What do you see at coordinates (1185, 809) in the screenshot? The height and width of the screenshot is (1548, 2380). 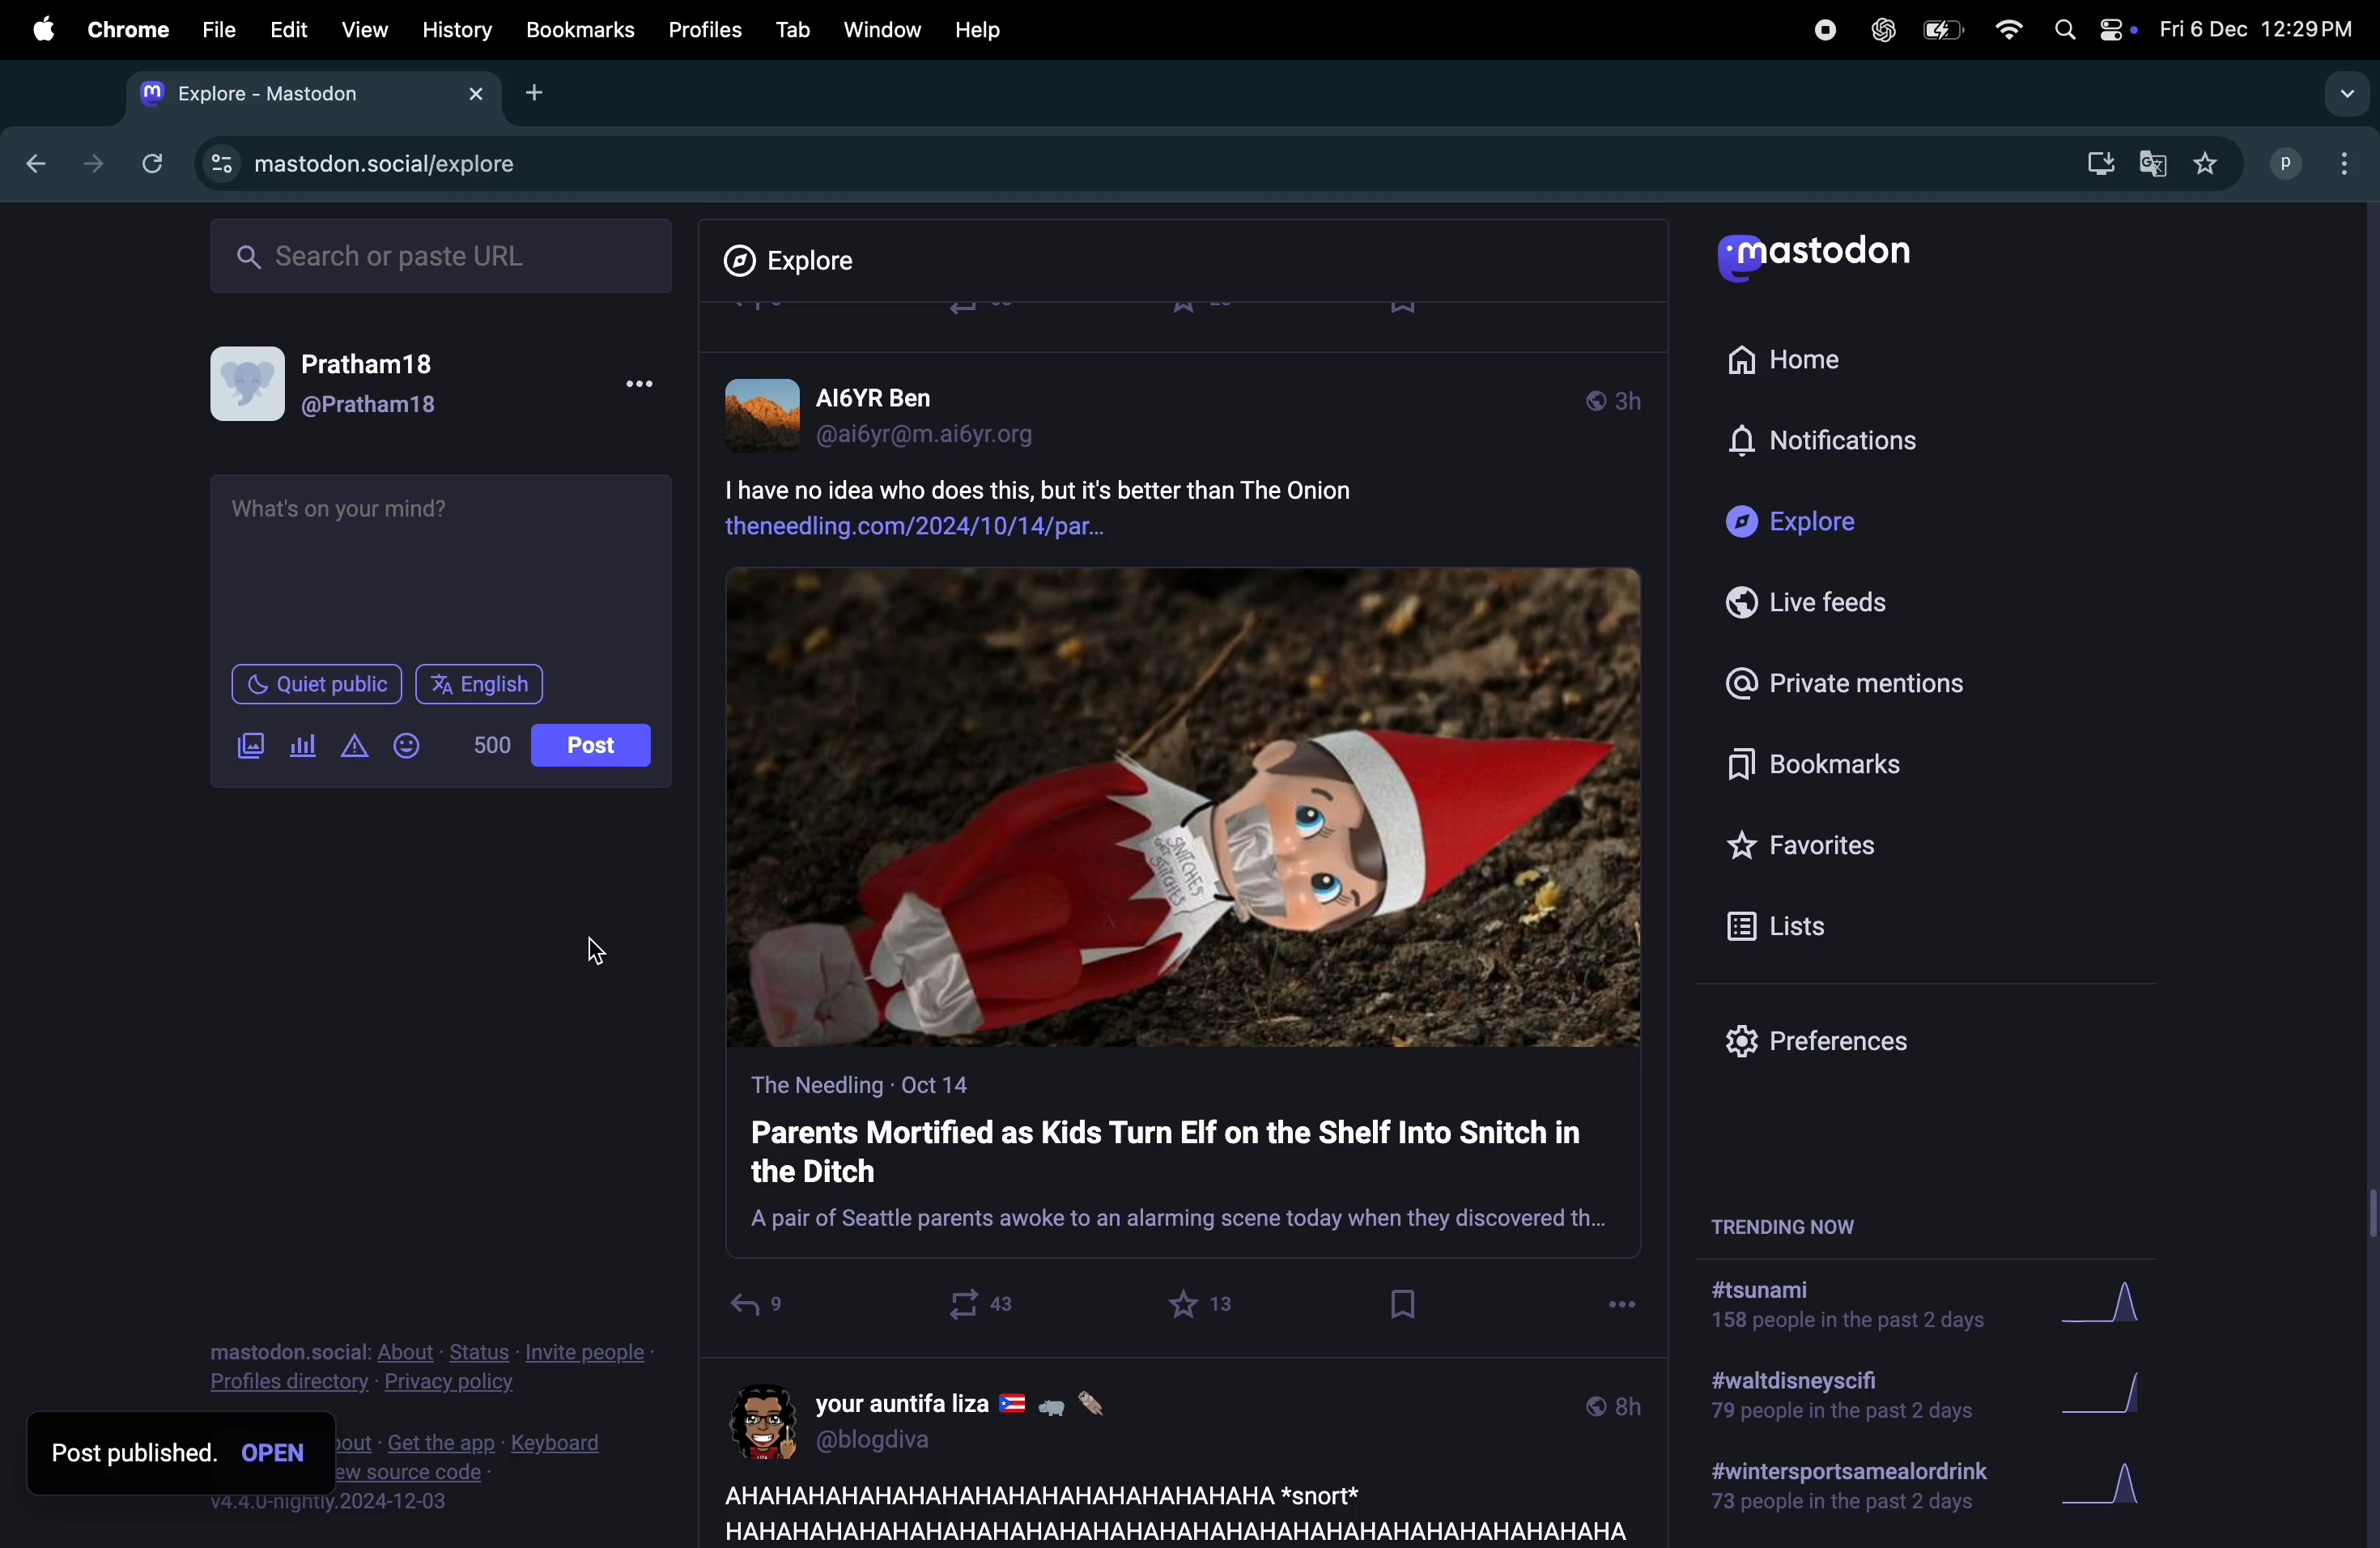 I see `image` at bounding box center [1185, 809].